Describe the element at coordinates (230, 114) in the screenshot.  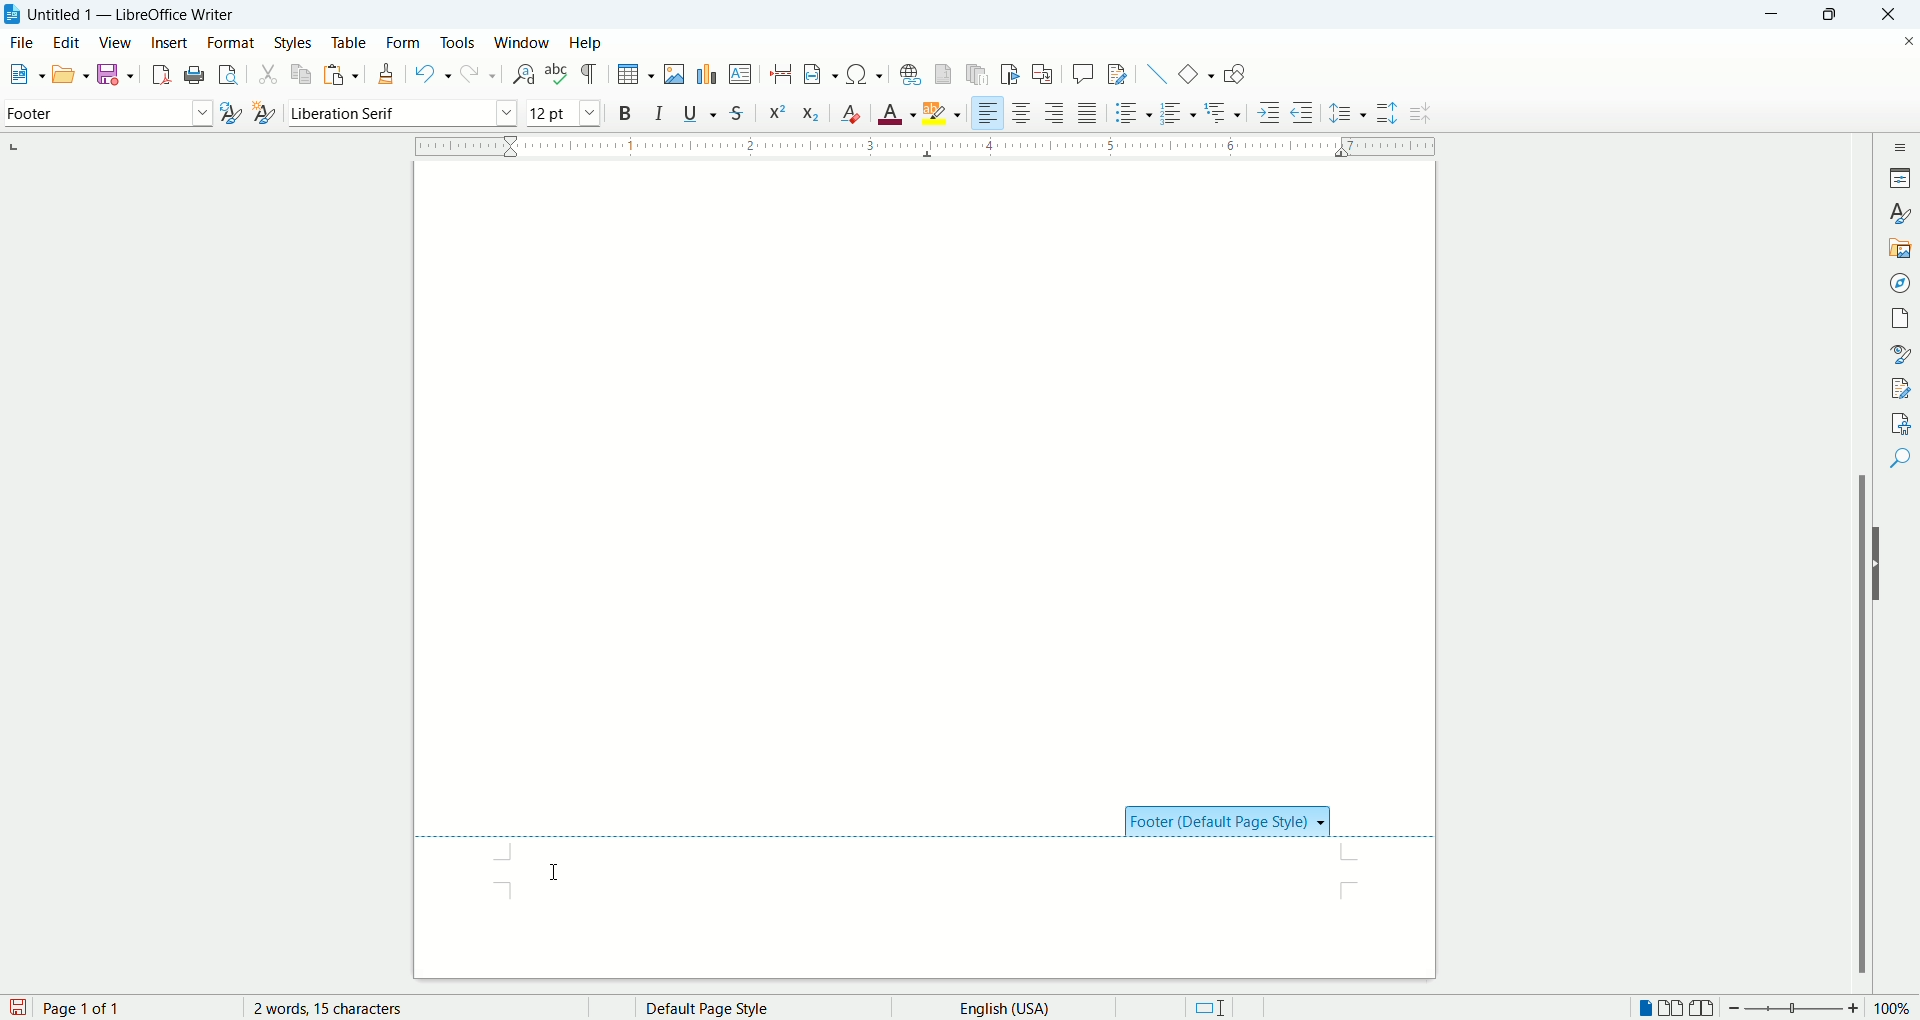
I see `update style` at that location.